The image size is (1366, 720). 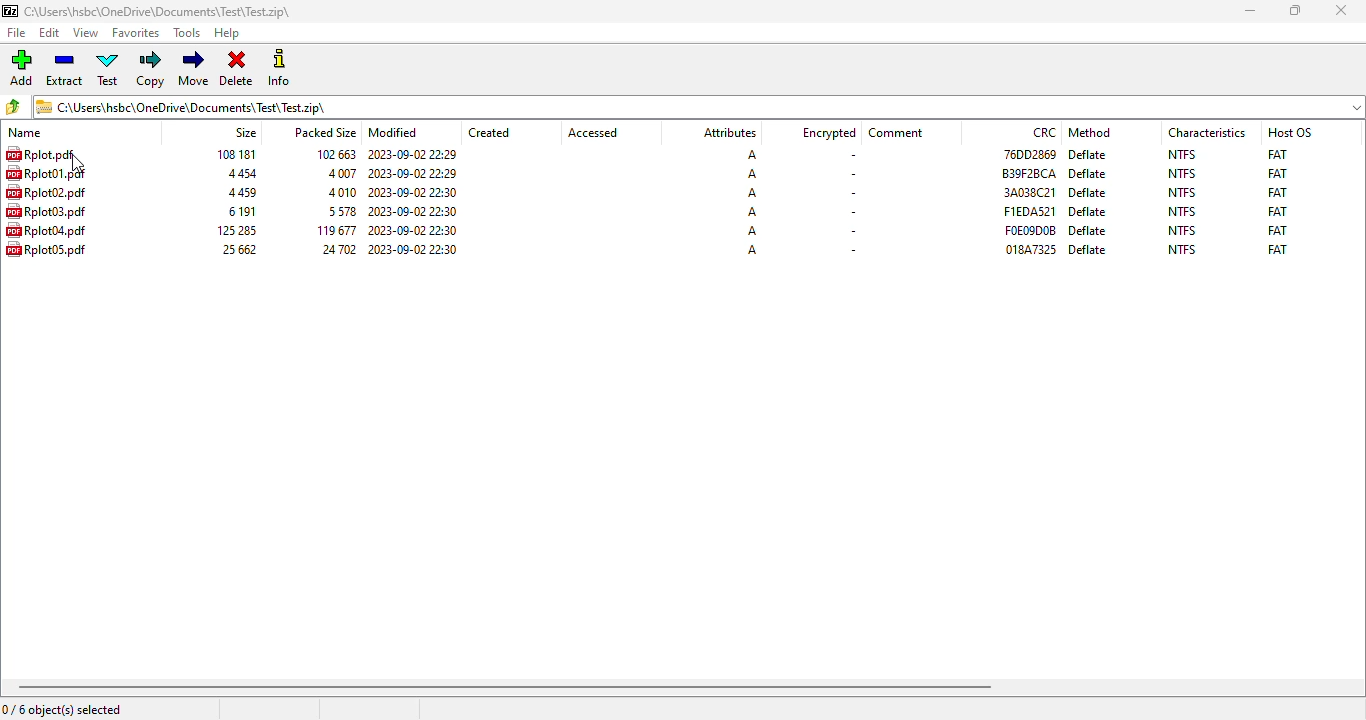 What do you see at coordinates (62, 709) in the screenshot?
I see `0/6 object(s) selected` at bounding box center [62, 709].